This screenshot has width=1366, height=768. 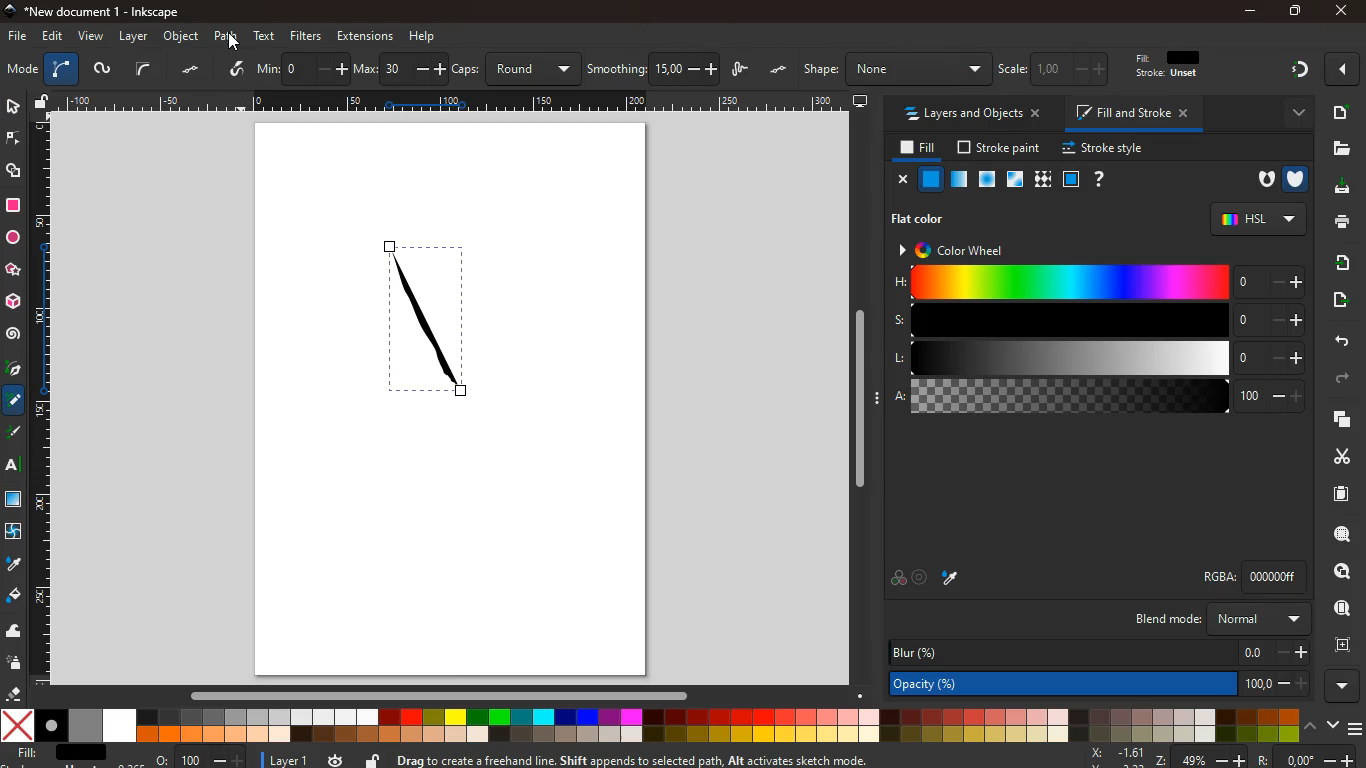 I want to click on fill and stroke, so click(x=1135, y=112).